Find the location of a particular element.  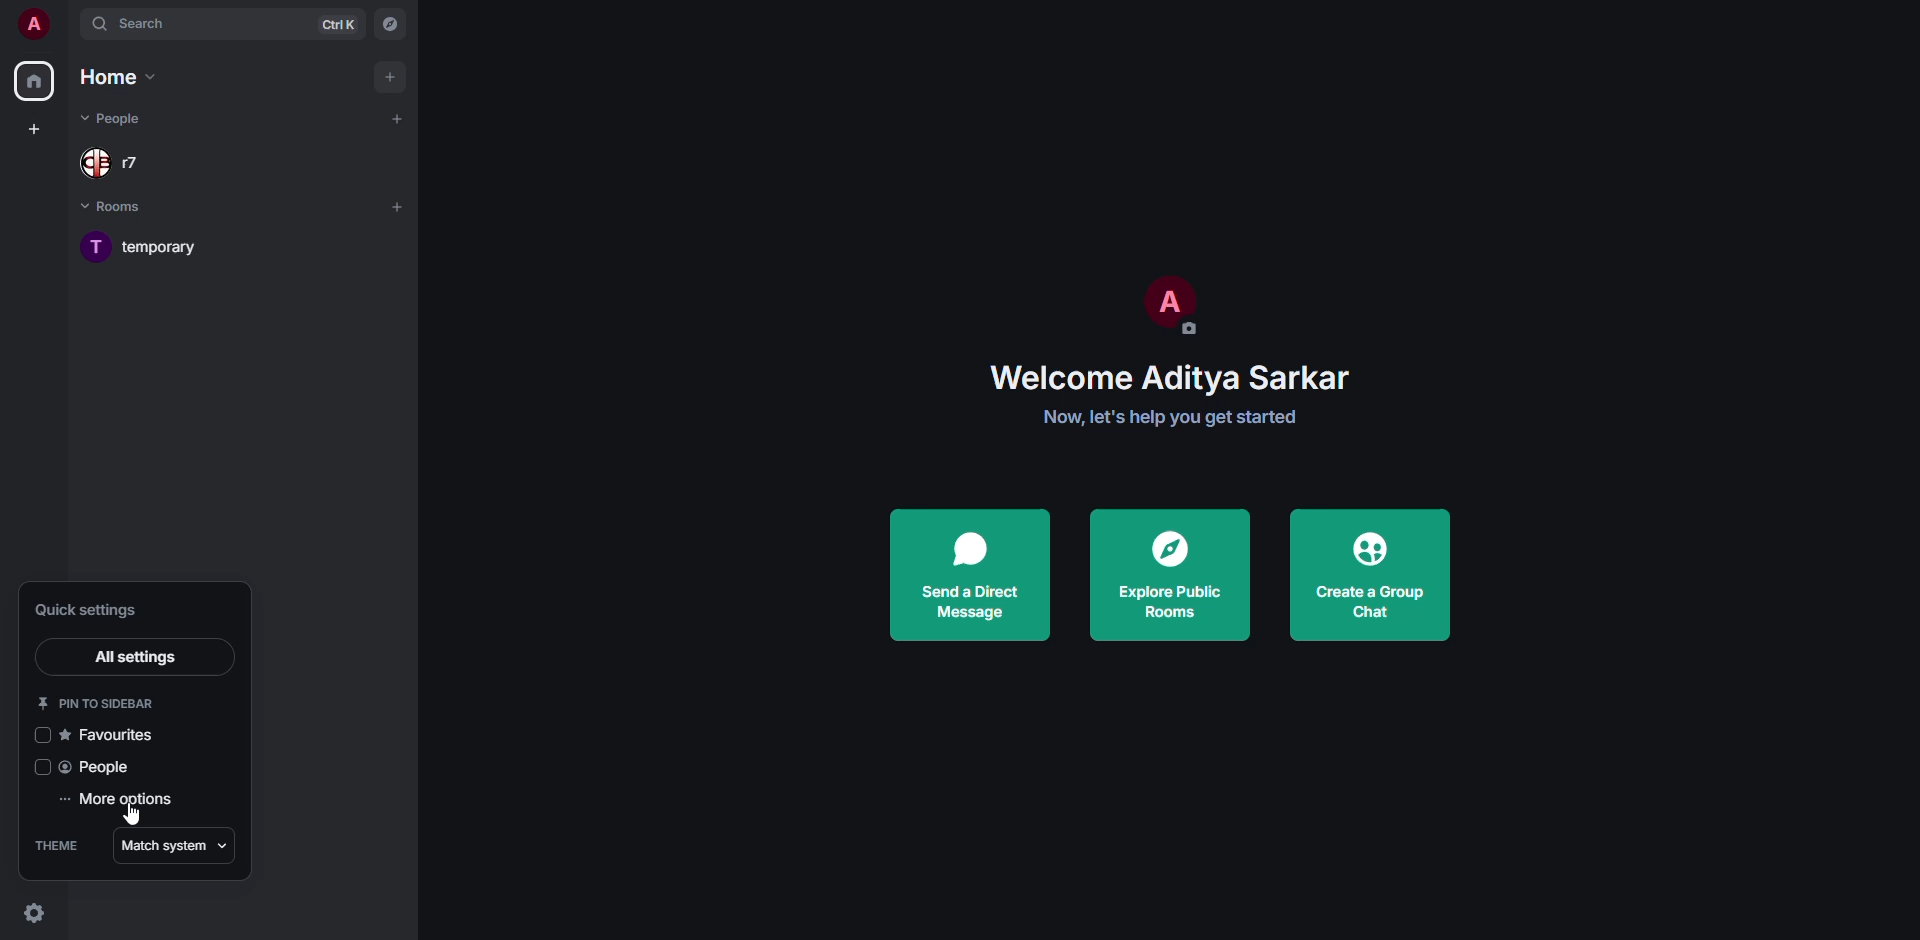

people is located at coordinates (115, 118).